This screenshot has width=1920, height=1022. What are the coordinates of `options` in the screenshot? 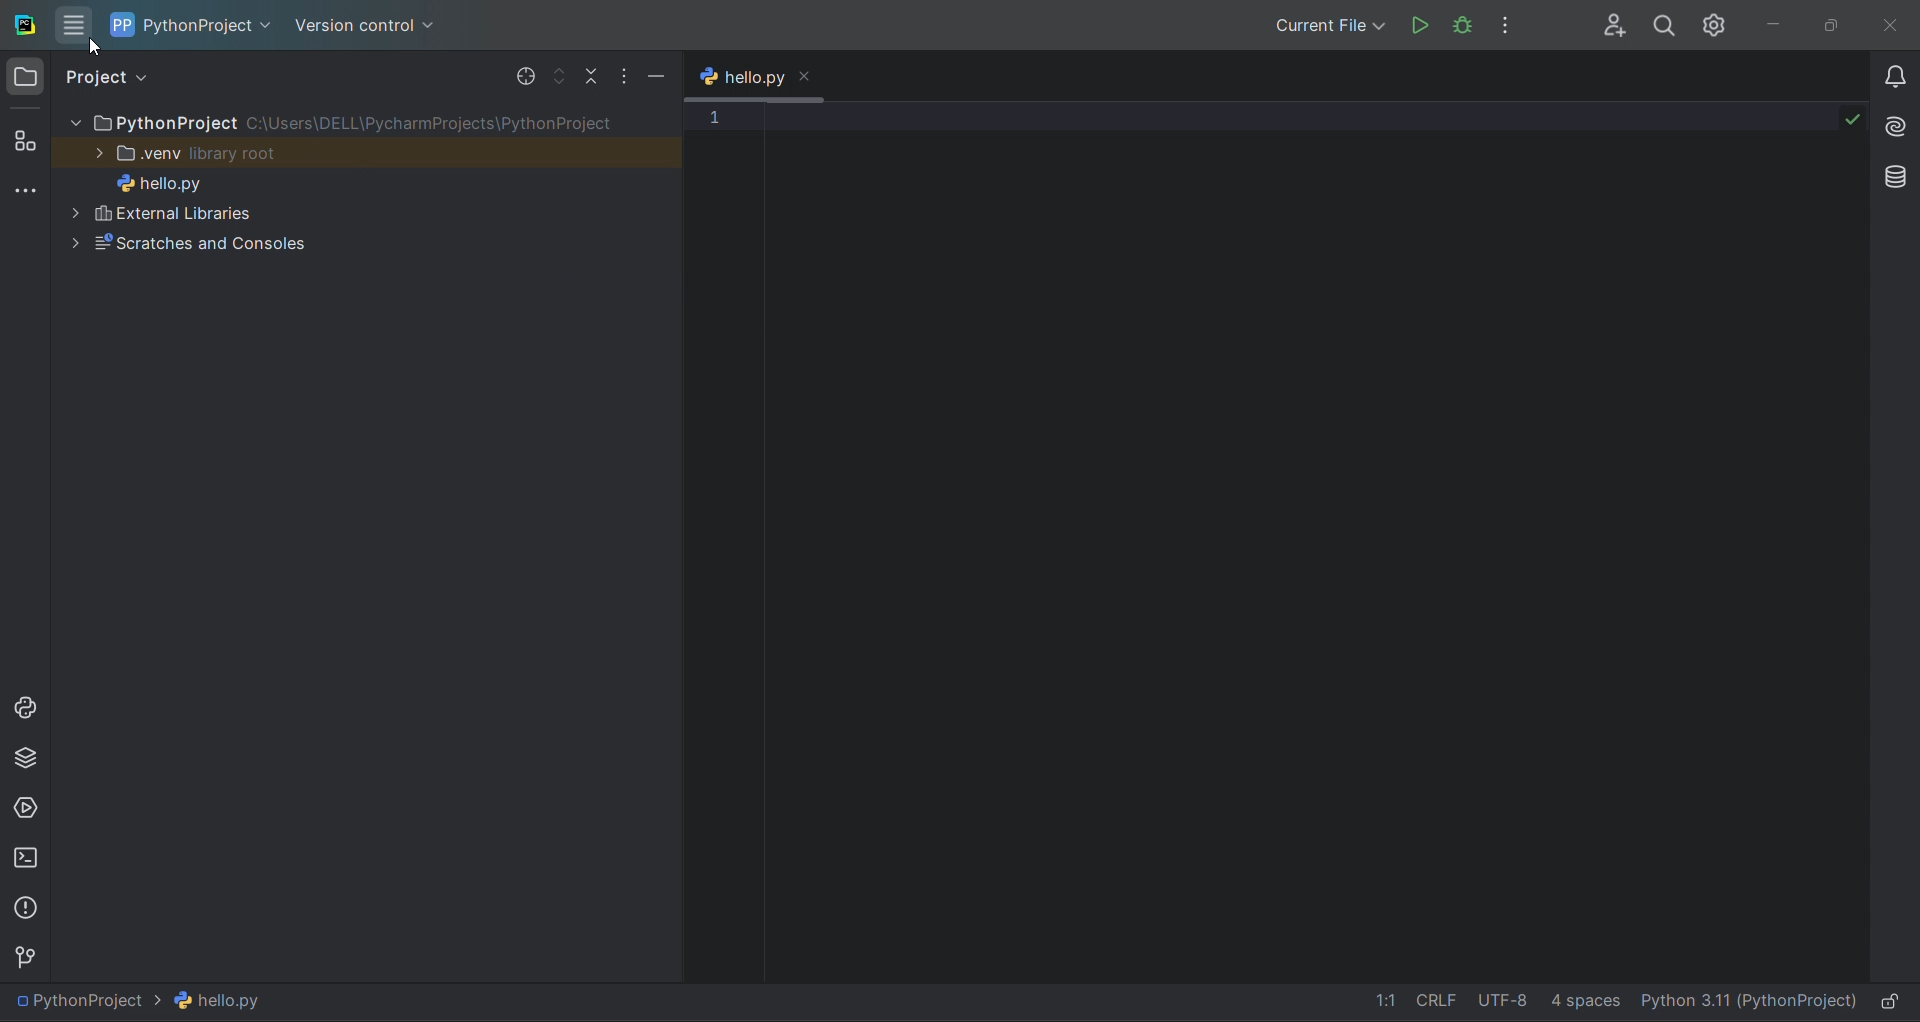 It's located at (1514, 26).